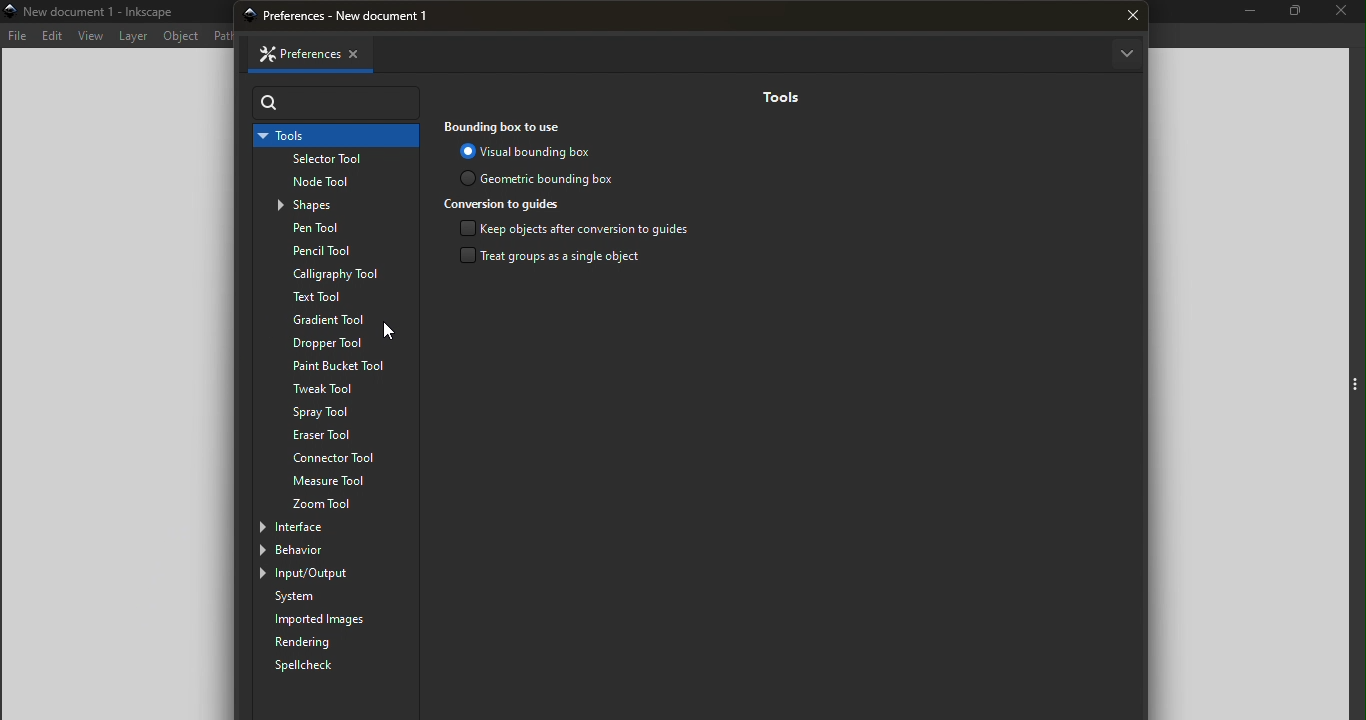  I want to click on Spellcheck, so click(316, 666).